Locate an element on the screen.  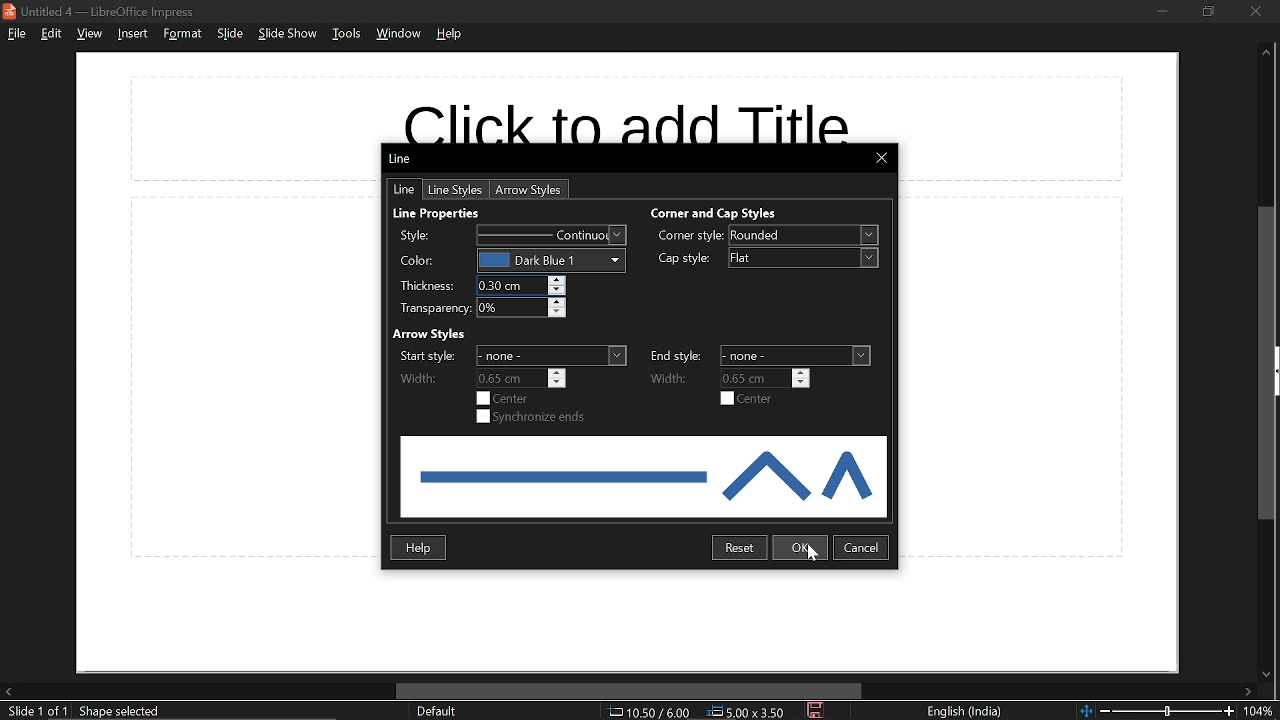
language is located at coordinates (965, 711).